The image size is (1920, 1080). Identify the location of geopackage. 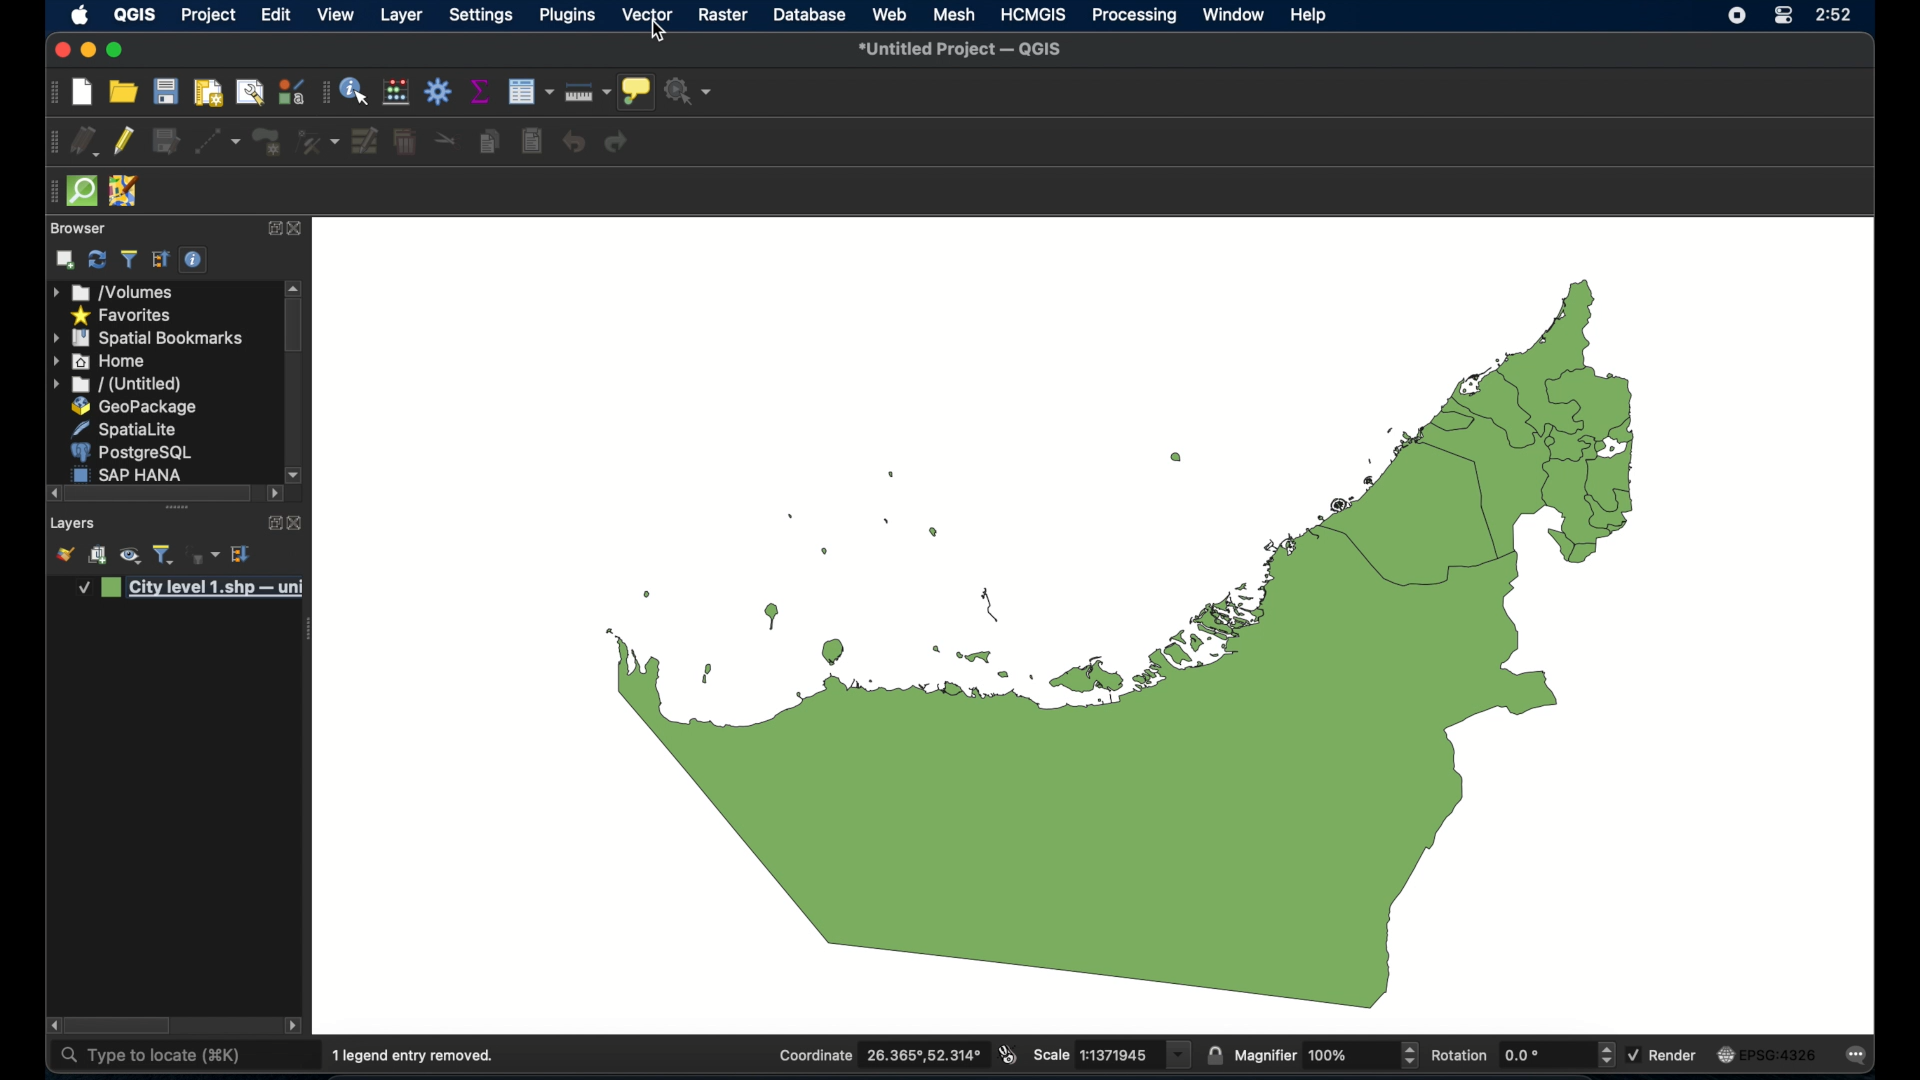
(135, 406).